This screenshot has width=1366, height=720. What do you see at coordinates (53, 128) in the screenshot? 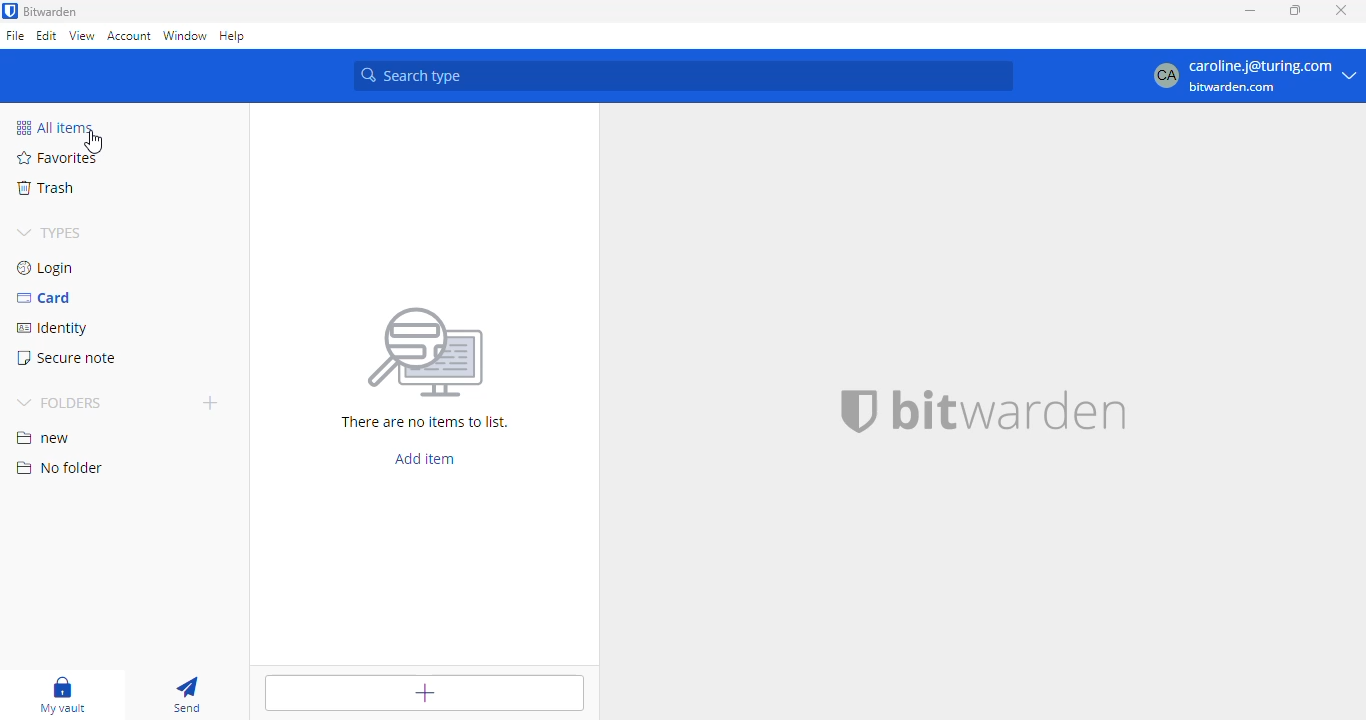
I see `all items` at bounding box center [53, 128].